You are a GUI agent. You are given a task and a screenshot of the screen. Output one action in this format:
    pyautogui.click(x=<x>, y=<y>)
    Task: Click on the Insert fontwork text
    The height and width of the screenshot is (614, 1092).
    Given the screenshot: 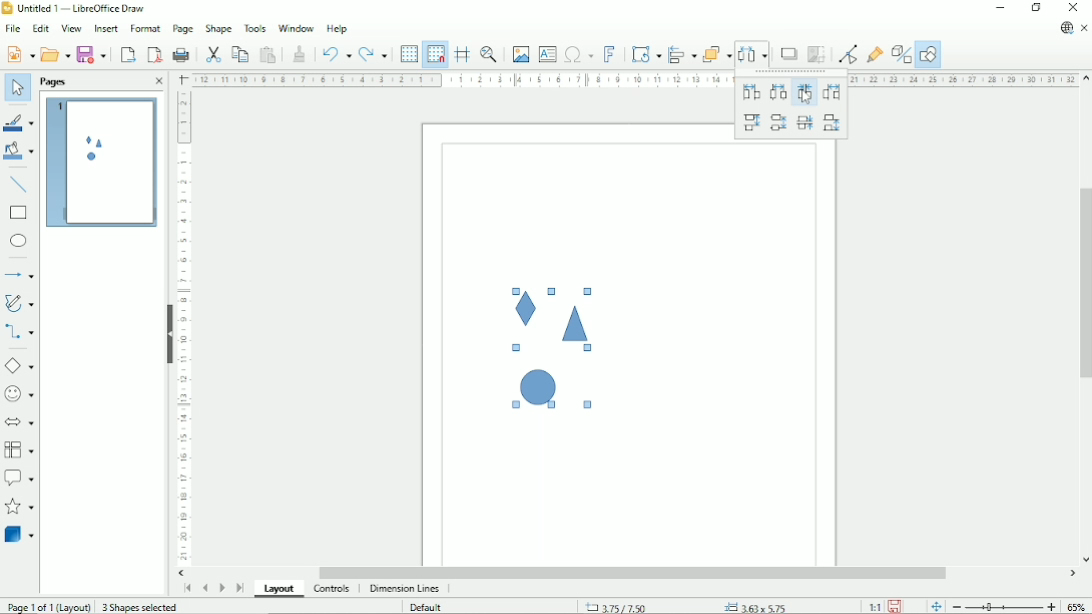 What is the action you would take?
    pyautogui.click(x=609, y=54)
    